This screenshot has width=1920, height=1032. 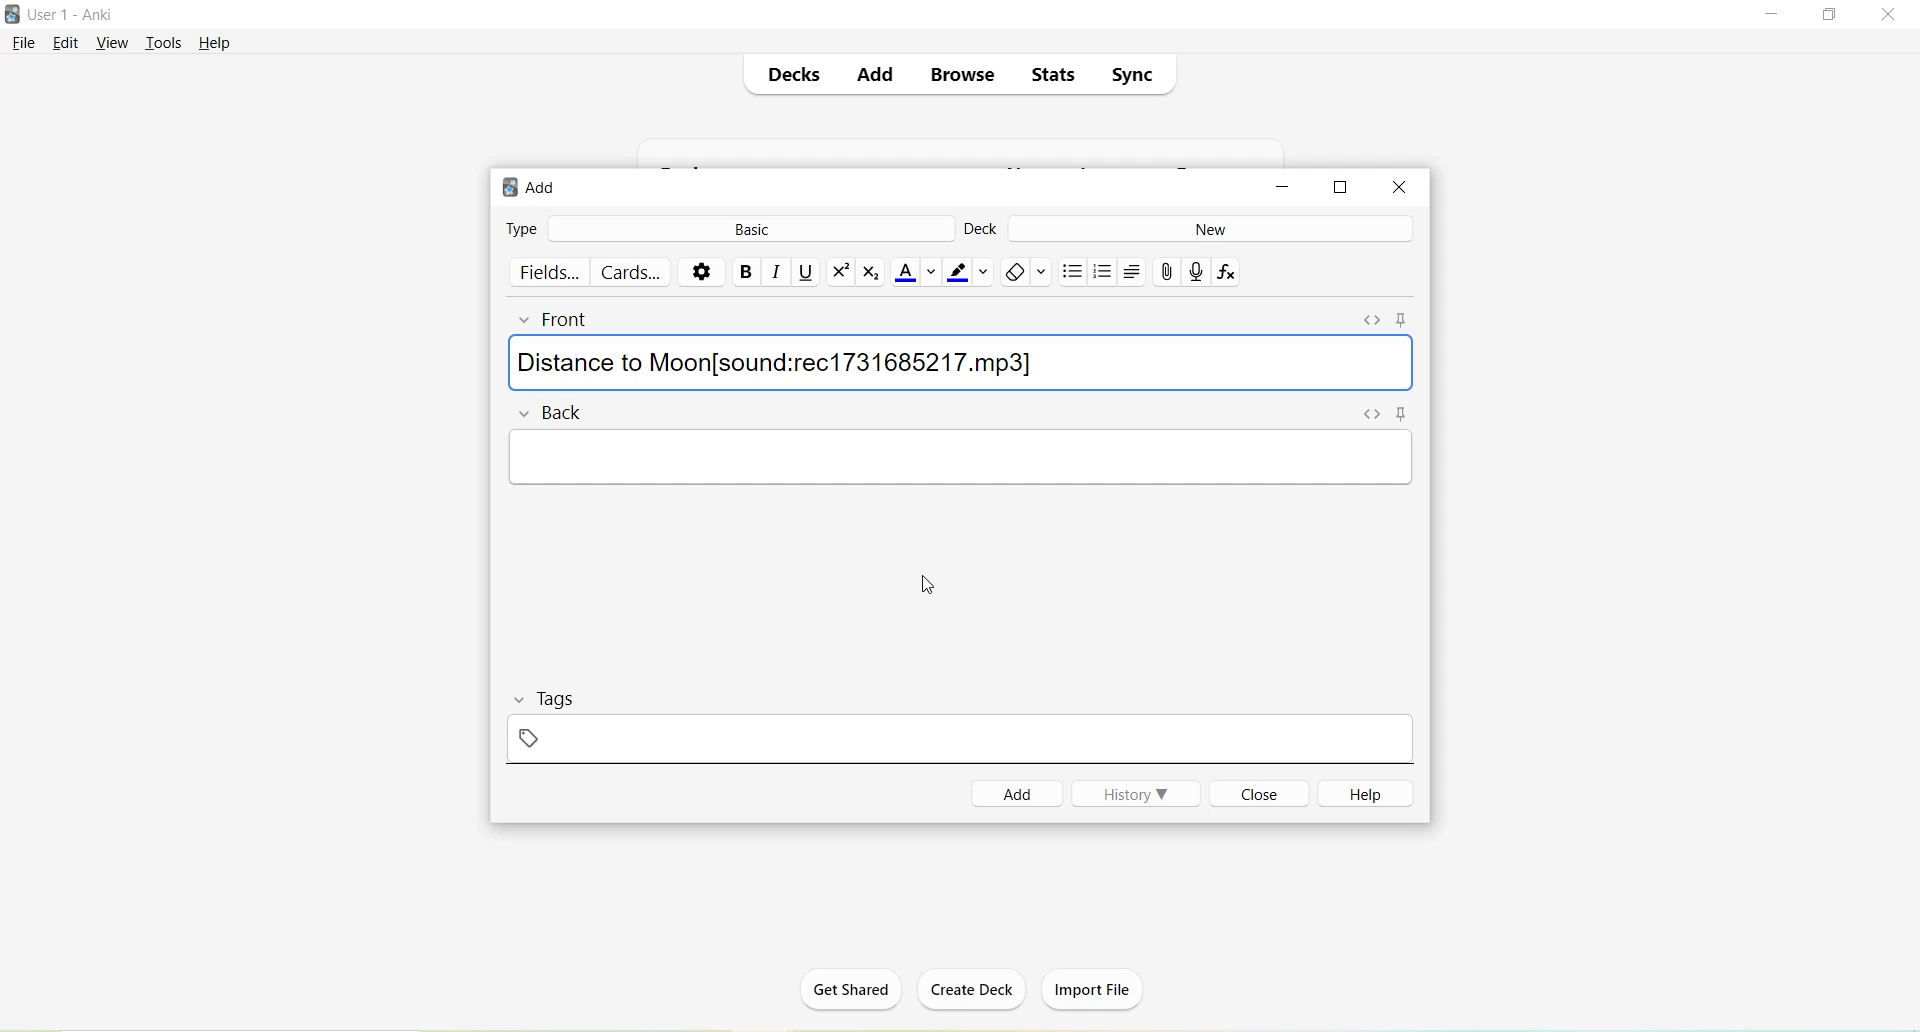 What do you see at coordinates (1211, 229) in the screenshot?
I see `New` at bounding box center [1211, 229].